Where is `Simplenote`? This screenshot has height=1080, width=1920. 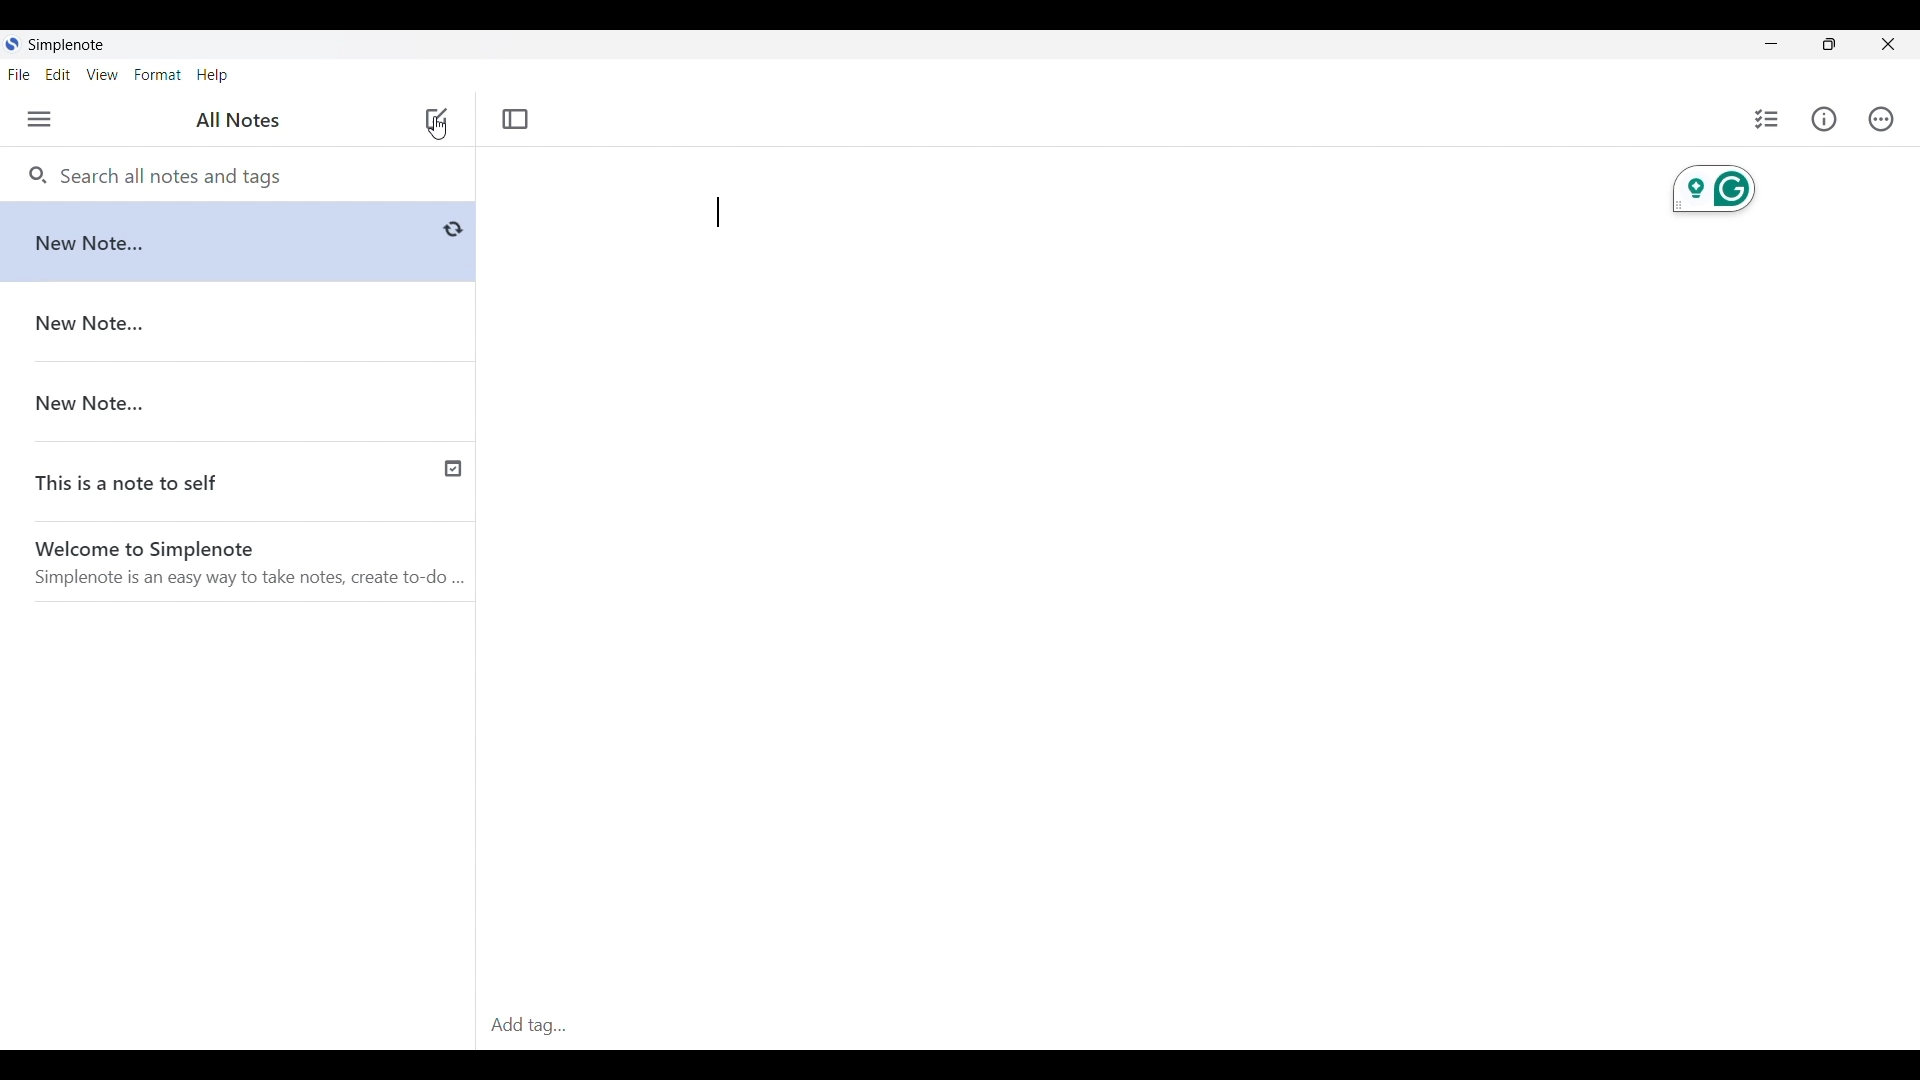
Simplenote is located at coordinates (91, 43).